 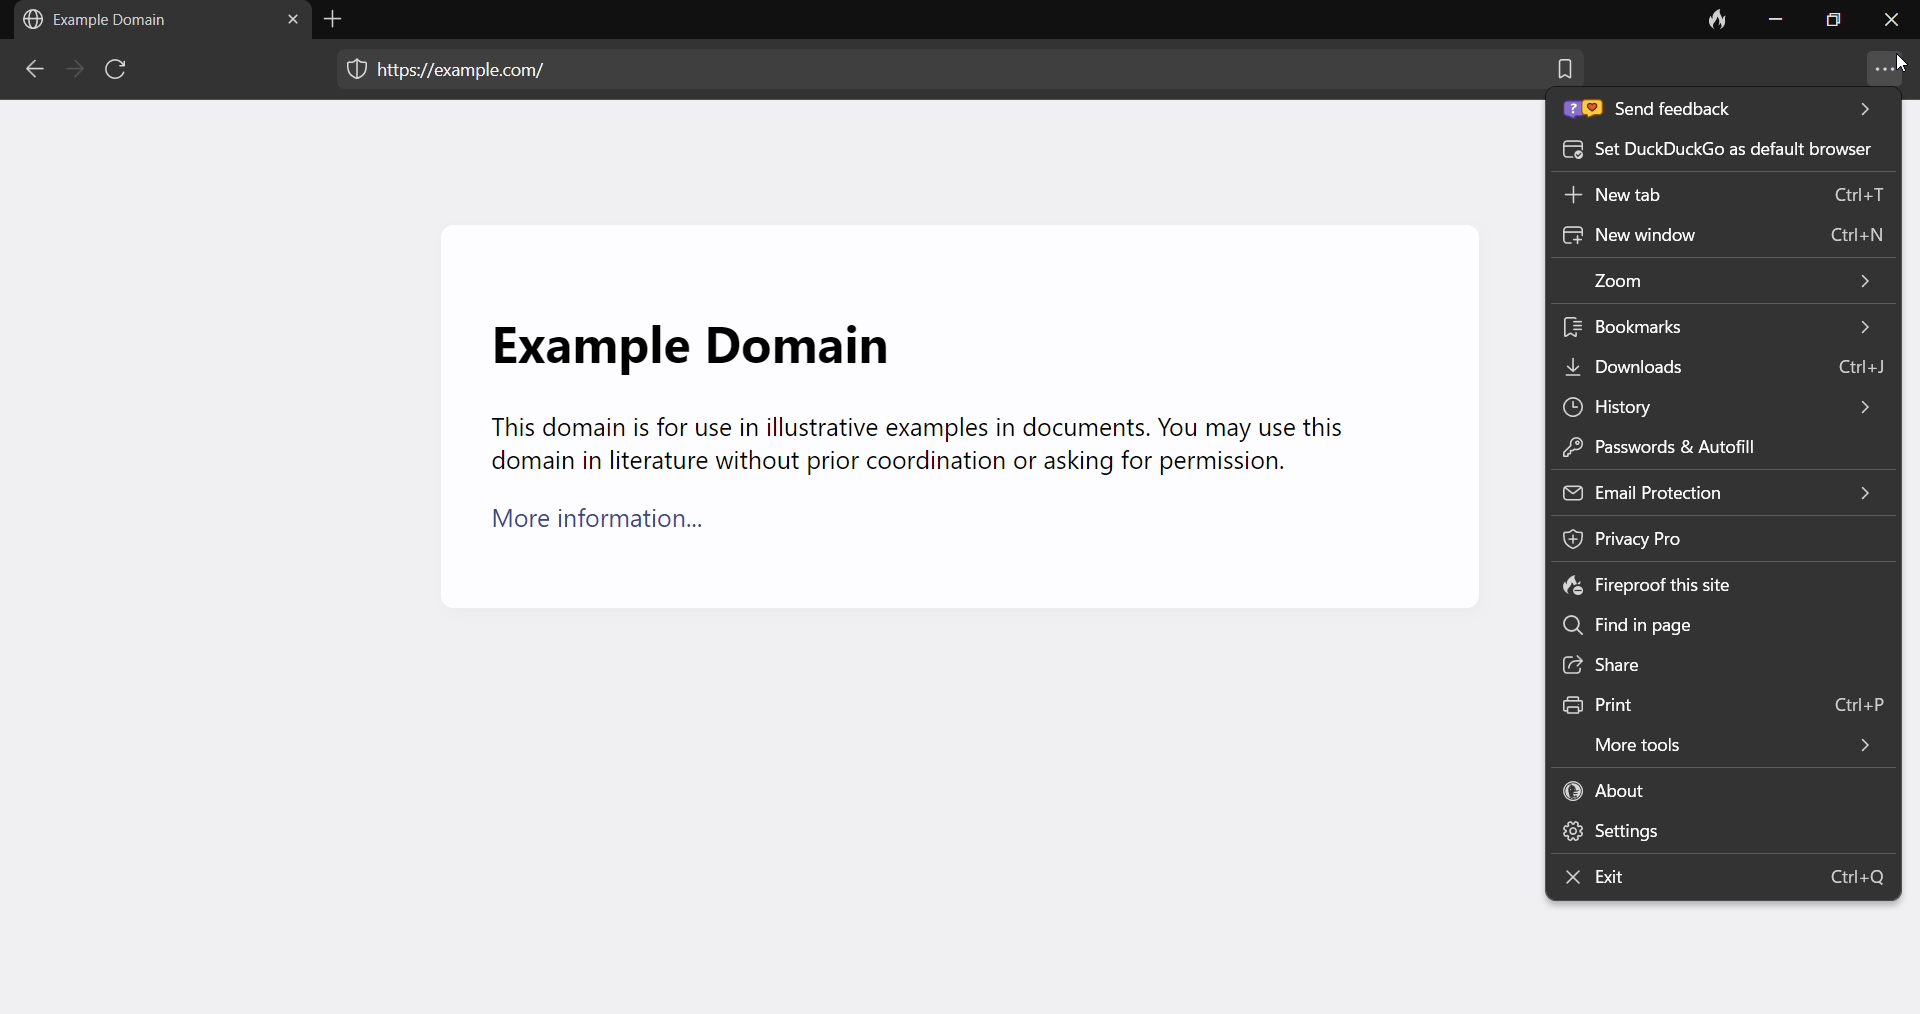 What do you see at coordinates (1726, 326) in the screenshot?
I see `bookmarks` at bounding box center [1726, 326].